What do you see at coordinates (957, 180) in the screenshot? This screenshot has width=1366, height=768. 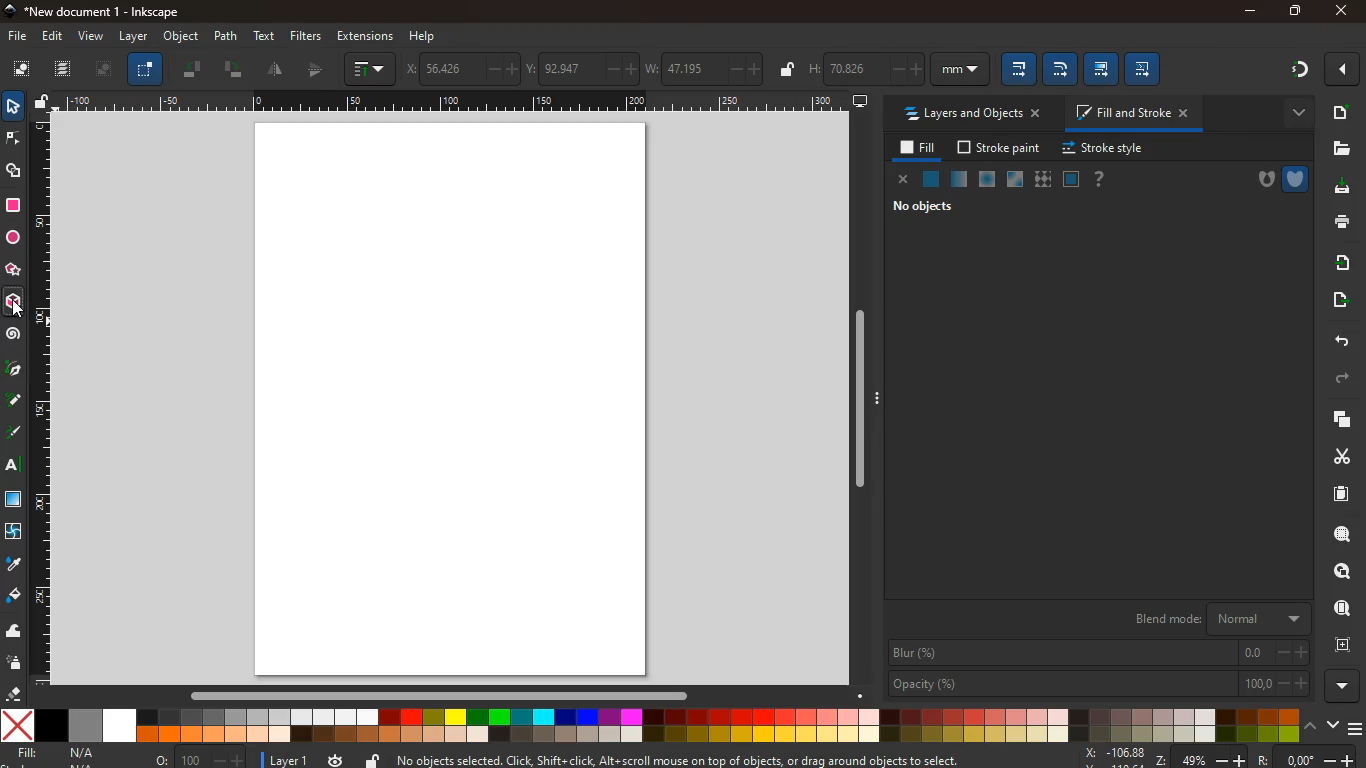 I see `opacity` at bounding box center [957, 180].